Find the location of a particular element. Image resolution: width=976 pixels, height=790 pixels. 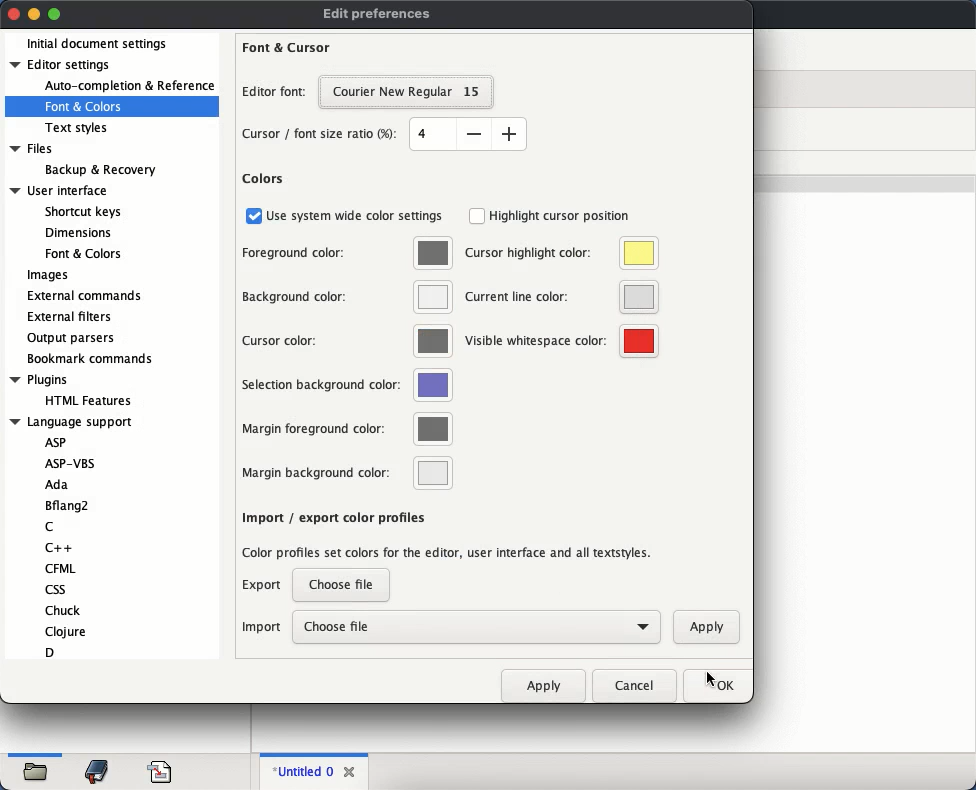

enter size is located at coordinates (432, 134).